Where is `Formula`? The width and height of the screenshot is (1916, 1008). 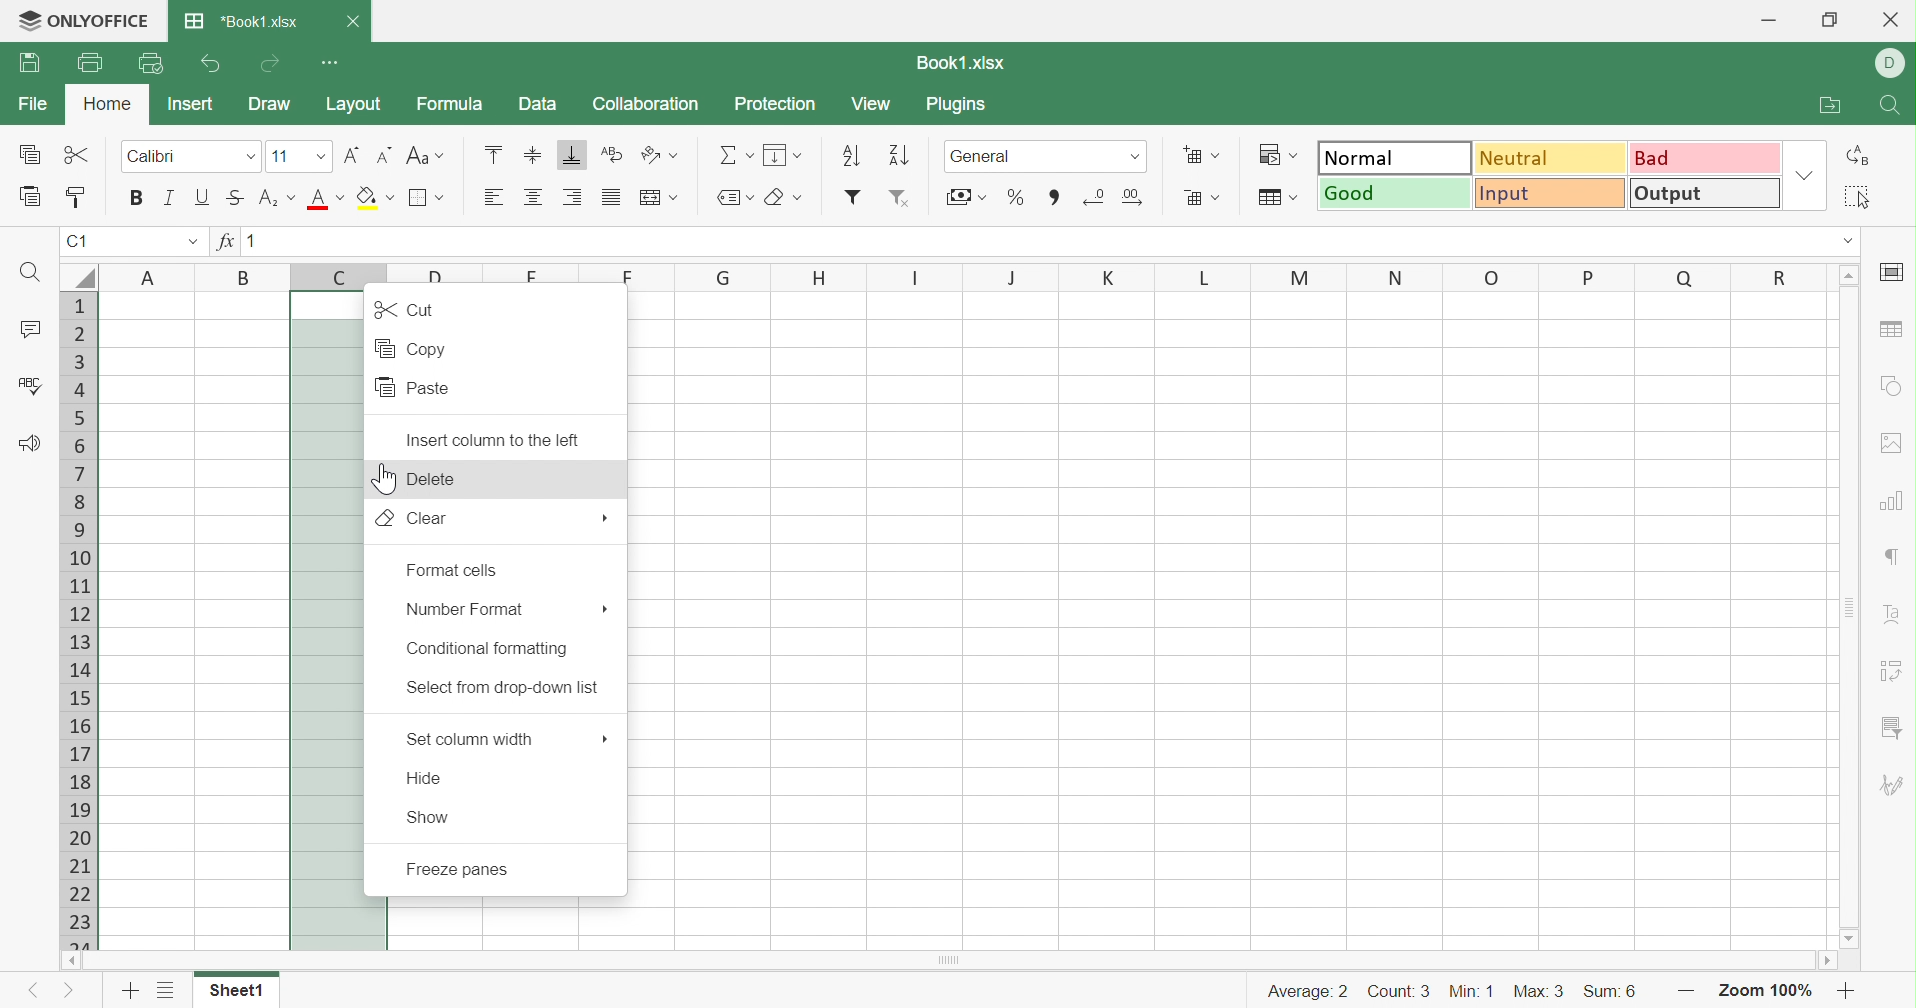 Formula is located at coordinates (454, 106).